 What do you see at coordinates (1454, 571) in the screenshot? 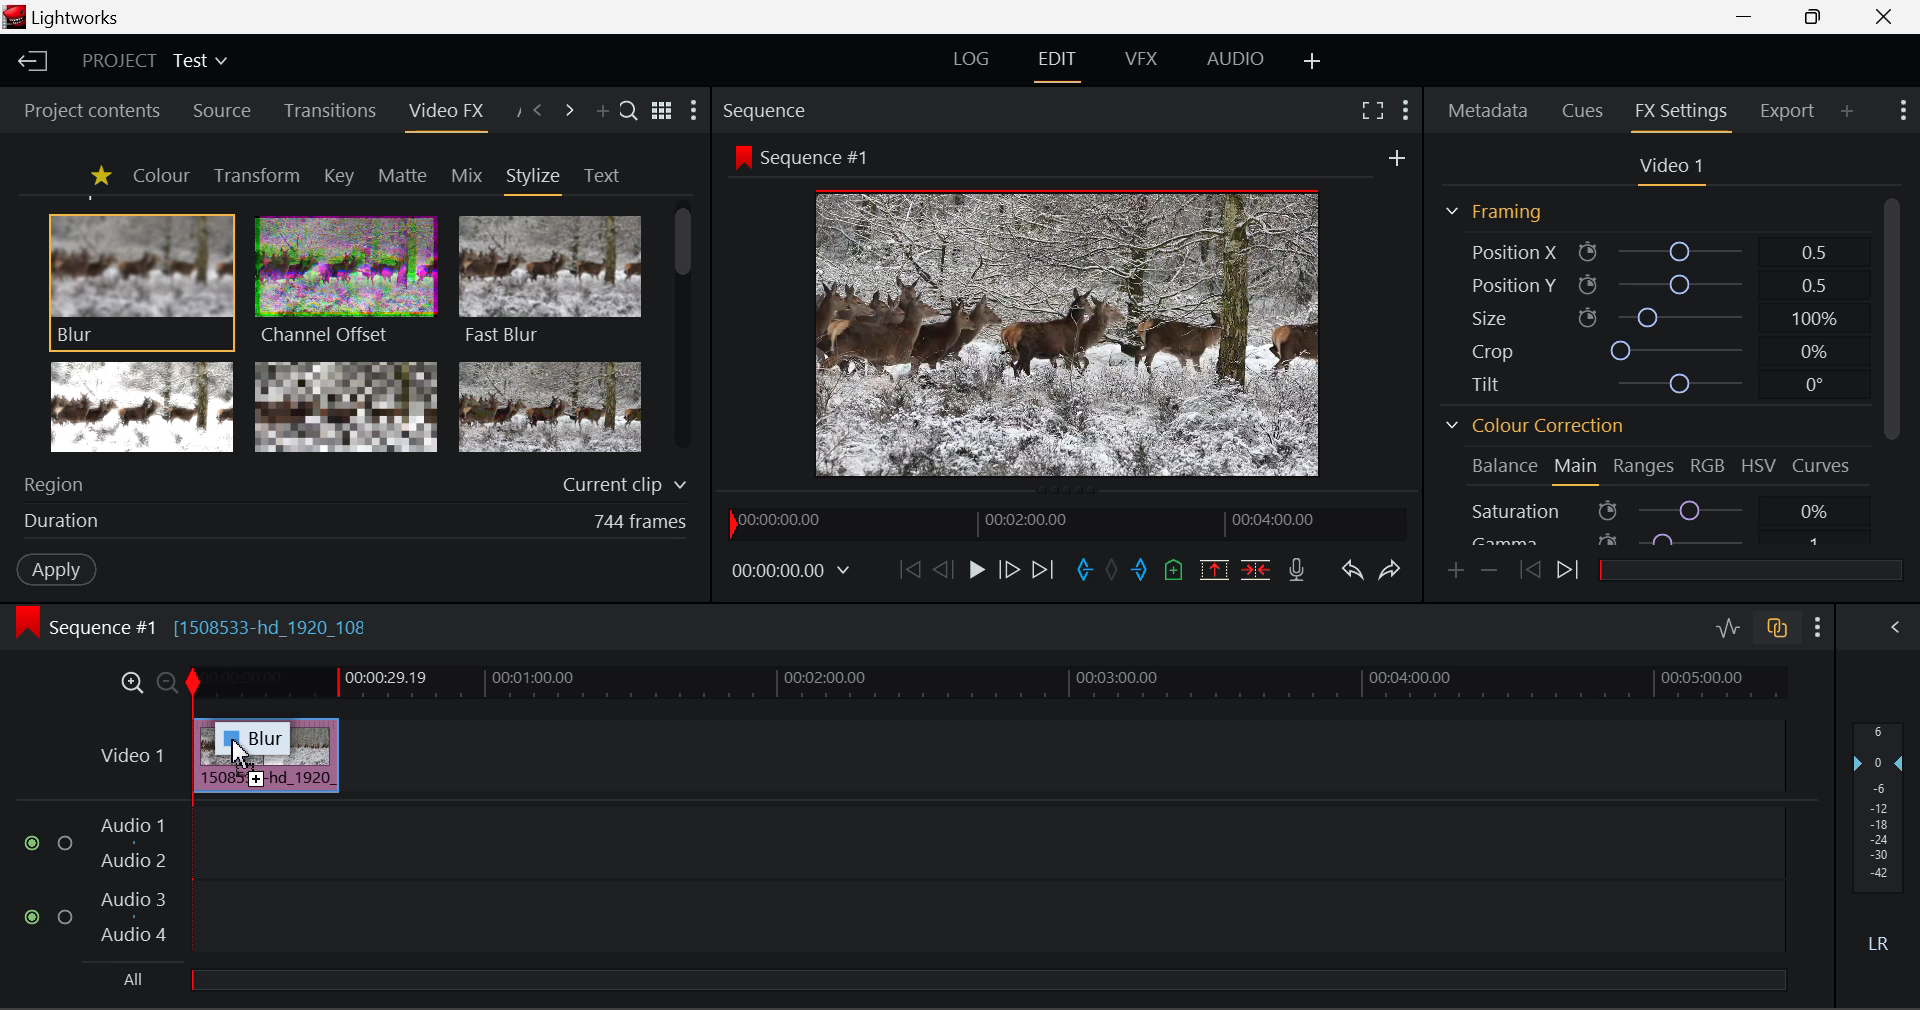
I see `Add keyframe` at bounding box center [1454, 571].